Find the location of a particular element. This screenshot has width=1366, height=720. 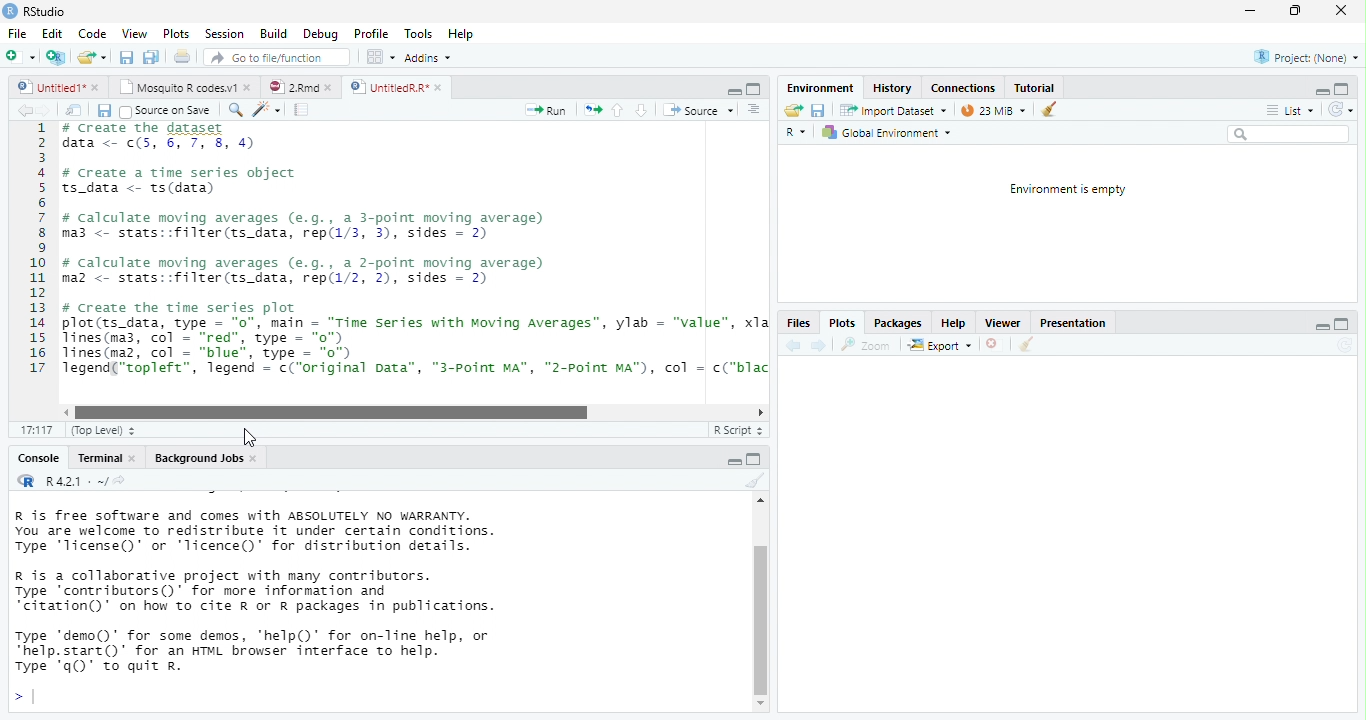

2Rmd is located at coordinates (291, 87).